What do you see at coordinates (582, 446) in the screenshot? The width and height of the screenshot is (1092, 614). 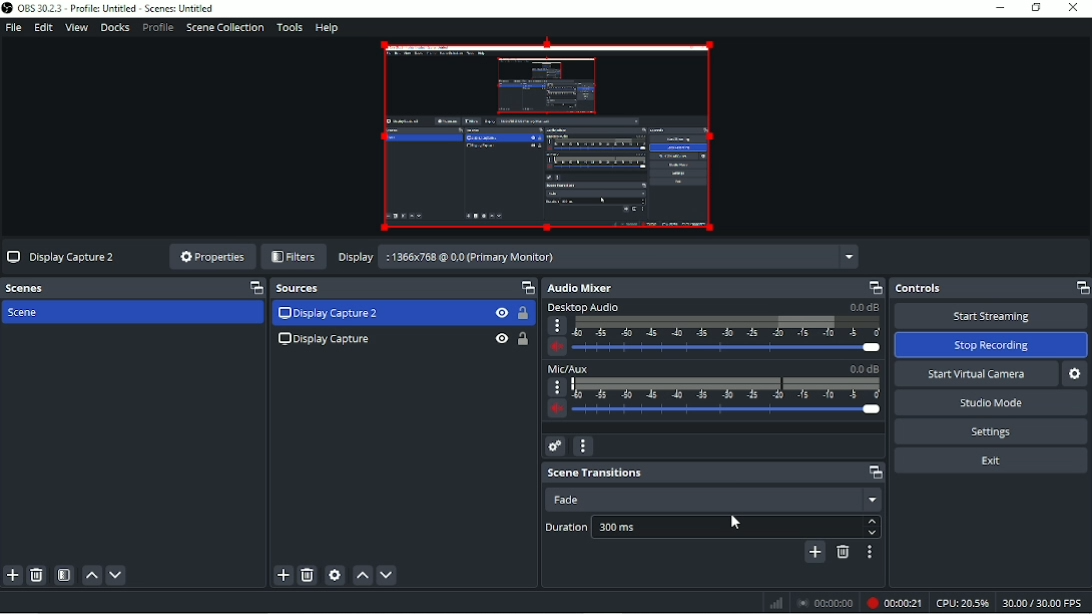 I see `Audio mixer menu` at bounding box center [582, 446].